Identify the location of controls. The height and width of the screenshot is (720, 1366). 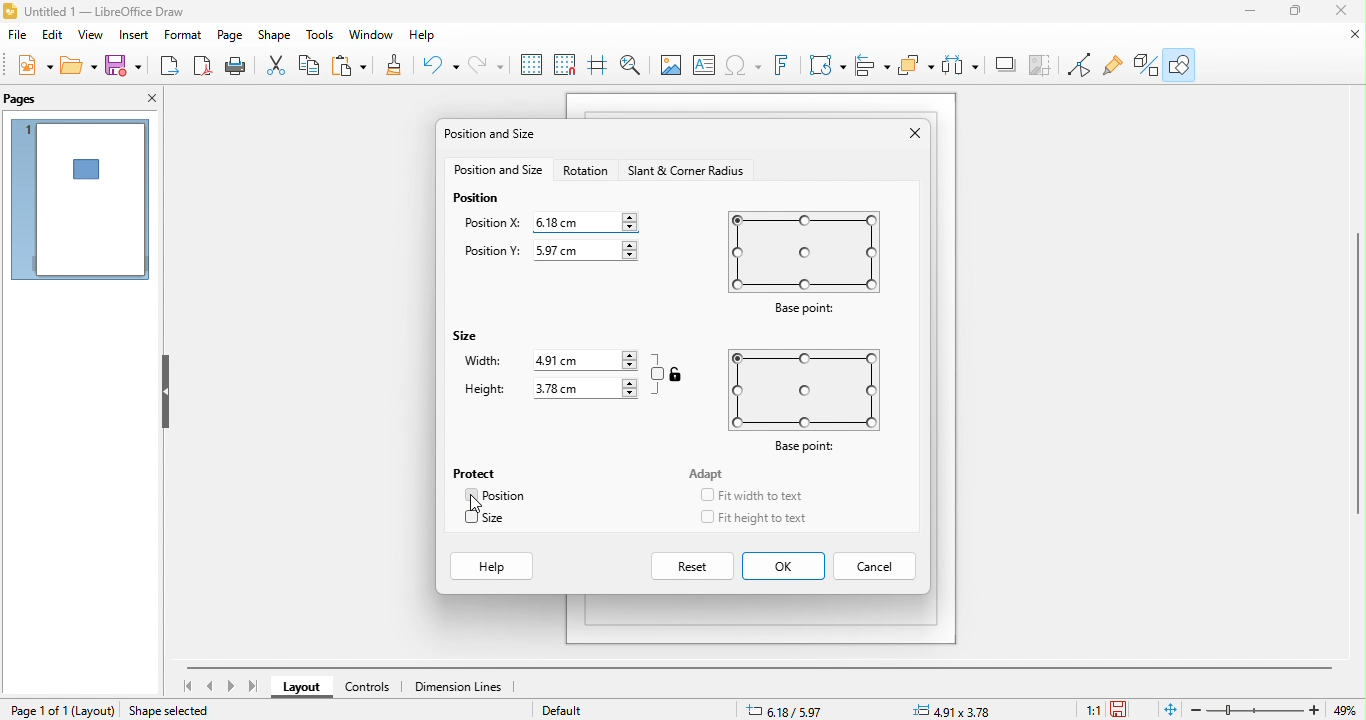
(374, 687).